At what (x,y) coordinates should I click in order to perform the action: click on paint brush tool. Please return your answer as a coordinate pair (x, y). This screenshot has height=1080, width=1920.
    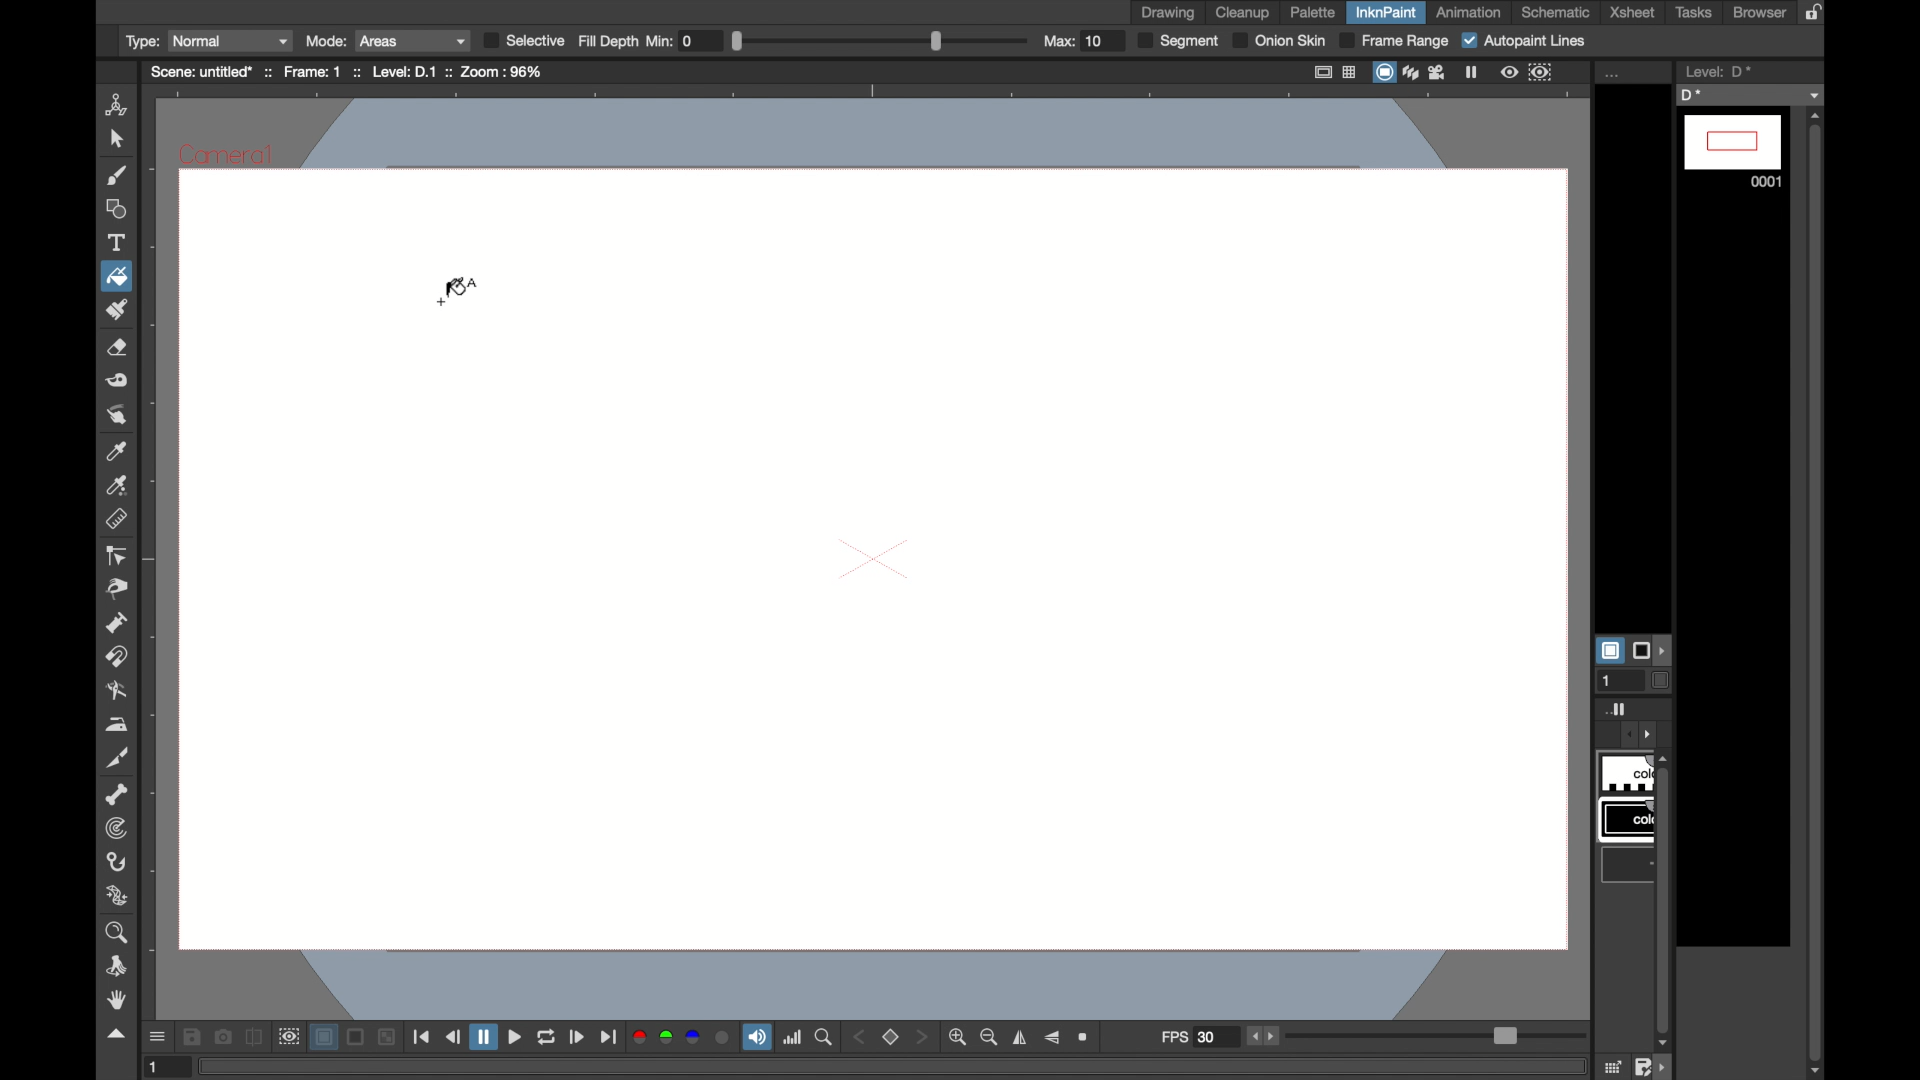
    Looking at the image, I should click on (114, 175).